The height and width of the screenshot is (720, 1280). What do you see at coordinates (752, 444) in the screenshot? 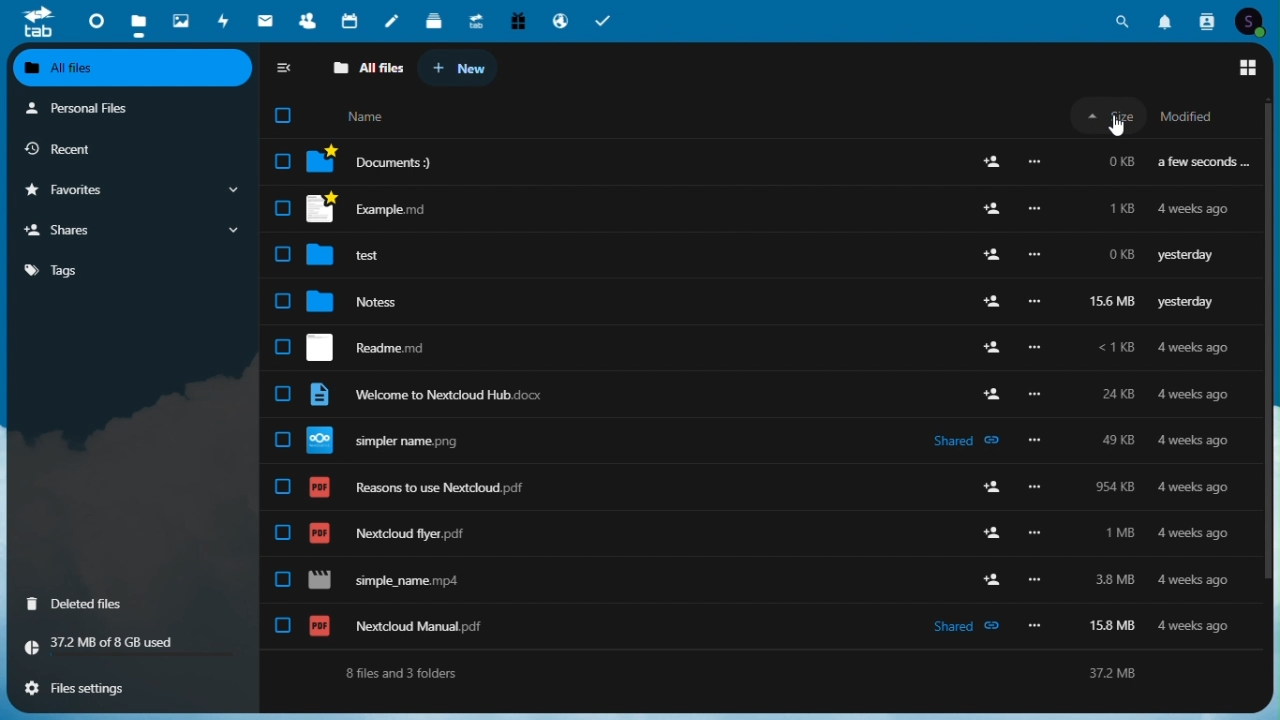
I see `Nextcdloud Manual pdf` at bounding box center [752, 444].